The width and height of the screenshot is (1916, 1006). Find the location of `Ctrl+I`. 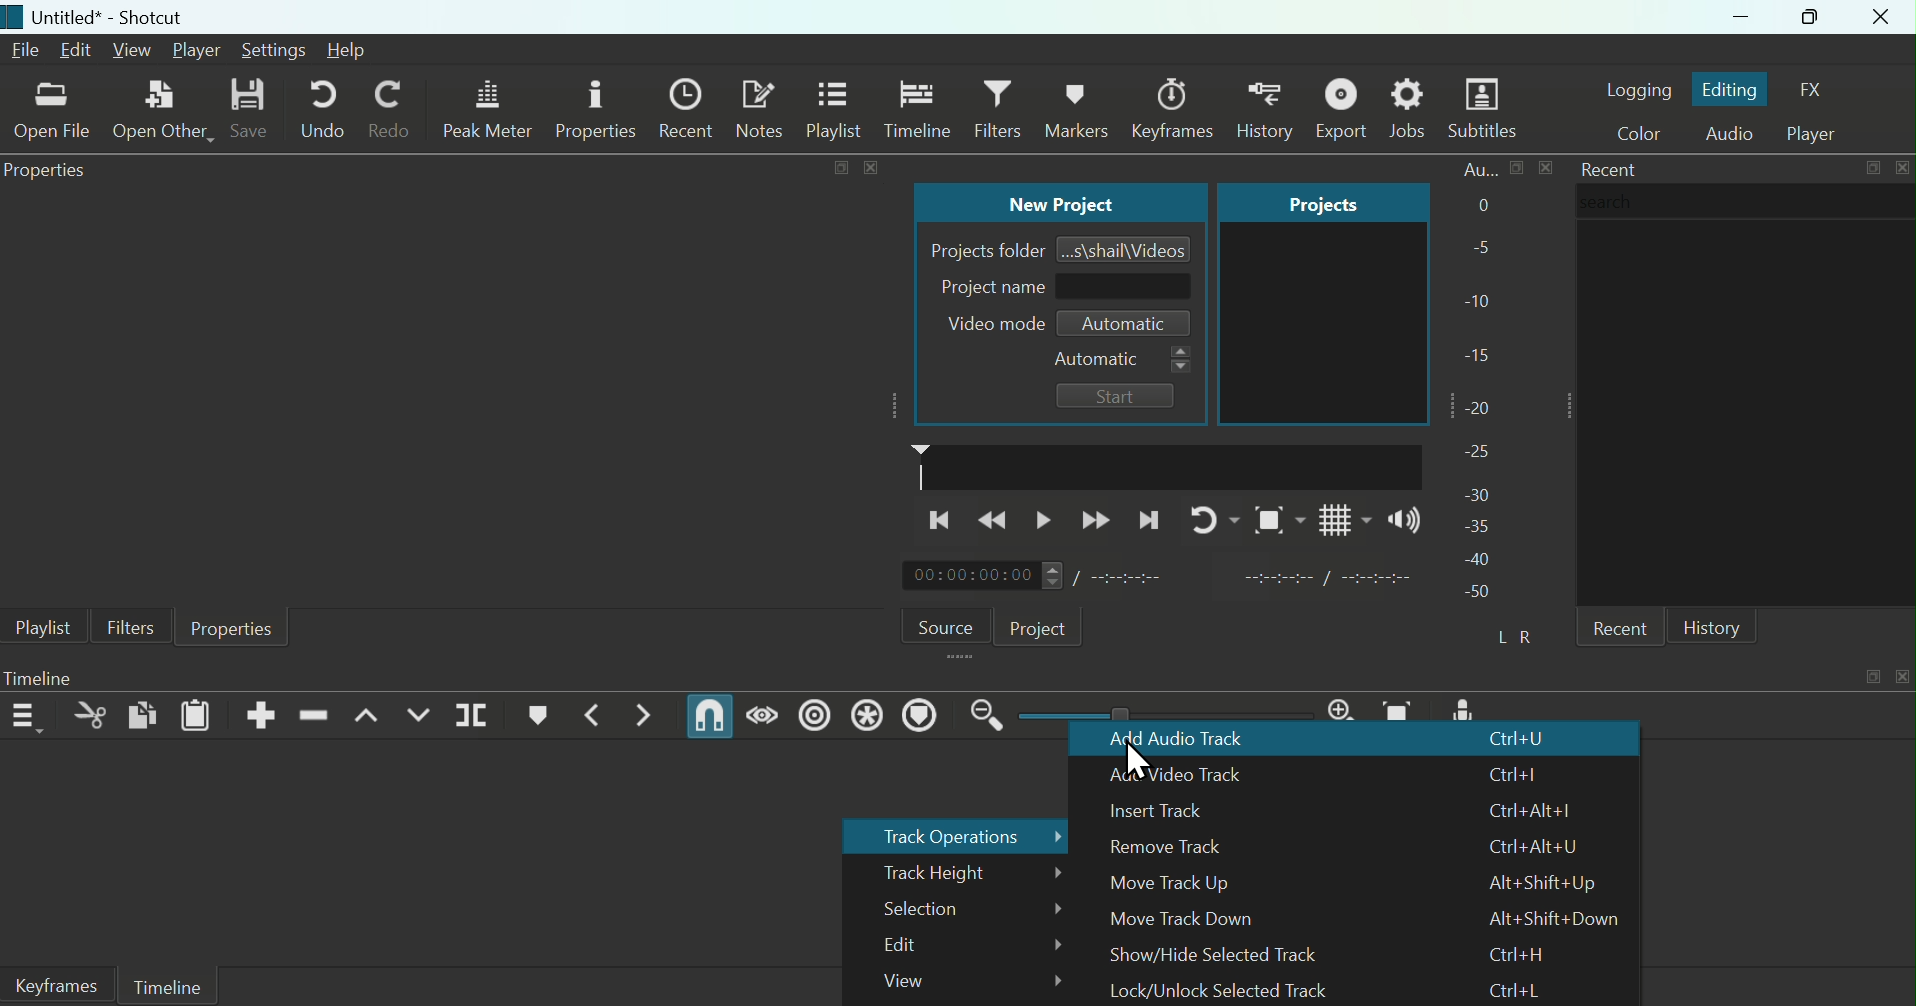

Ctrl+I is located at coordinates (1522, 775).